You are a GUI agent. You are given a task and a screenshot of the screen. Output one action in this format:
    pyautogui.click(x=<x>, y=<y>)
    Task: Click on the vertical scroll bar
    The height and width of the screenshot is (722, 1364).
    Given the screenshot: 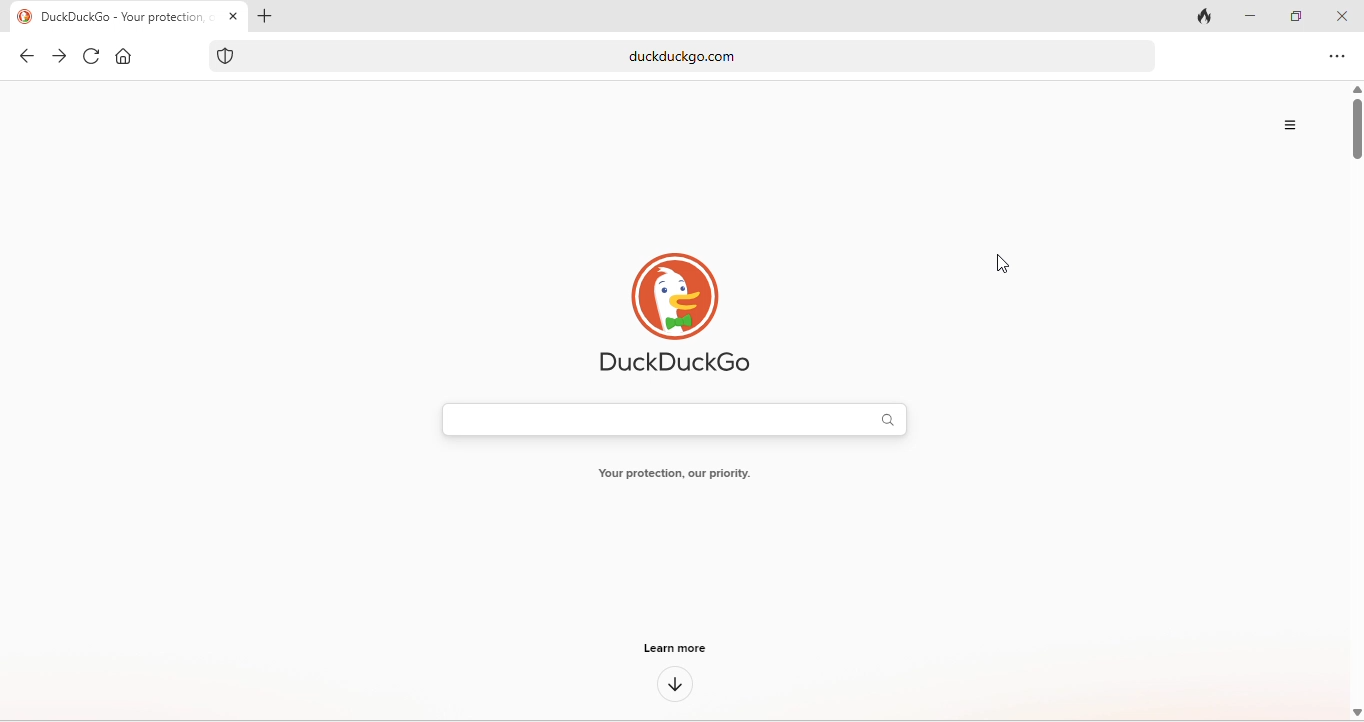 What is the action you would take?
    pyautogui.click(x=1355, y=122)
    